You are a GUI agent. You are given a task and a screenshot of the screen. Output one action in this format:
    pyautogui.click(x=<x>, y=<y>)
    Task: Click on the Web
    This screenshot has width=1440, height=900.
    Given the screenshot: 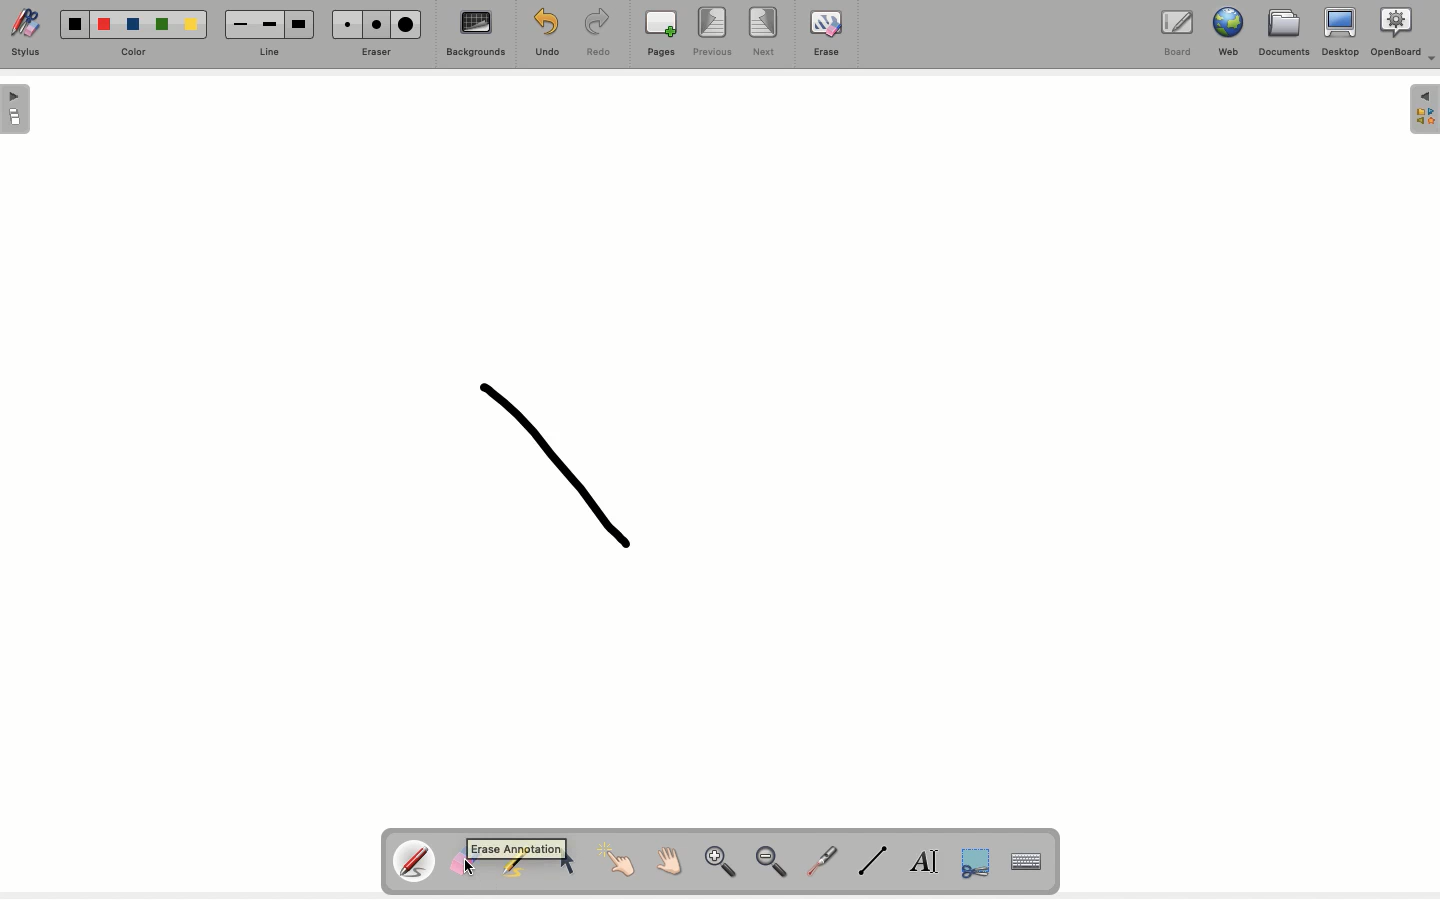 What is the action you would take?
    pyautogui.click(x=1231, y=33)
    